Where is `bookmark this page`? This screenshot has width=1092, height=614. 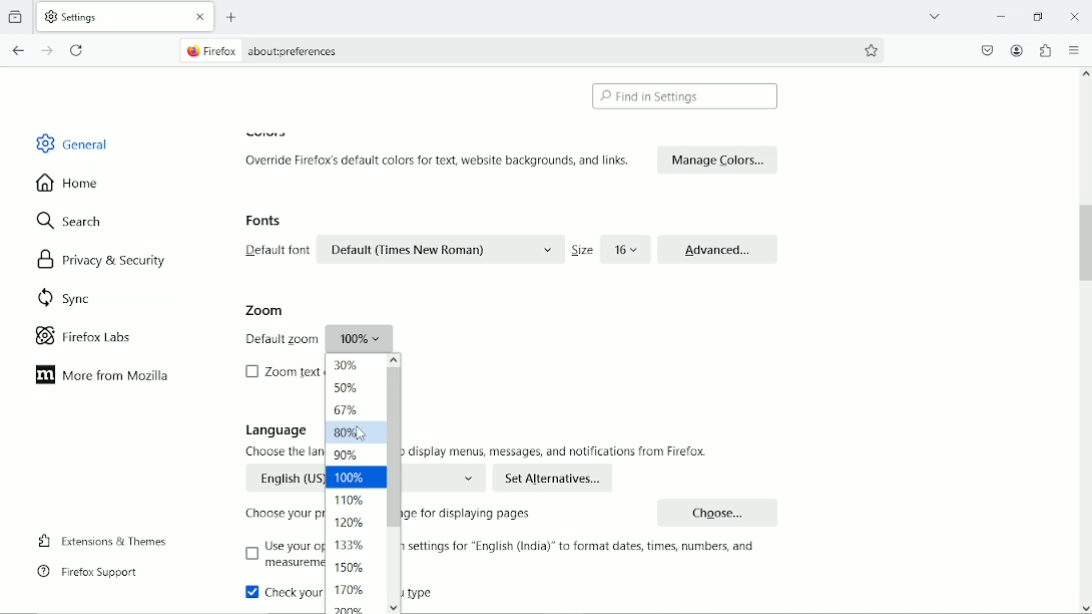 bookmark this page is located at coordinates (871, 51).